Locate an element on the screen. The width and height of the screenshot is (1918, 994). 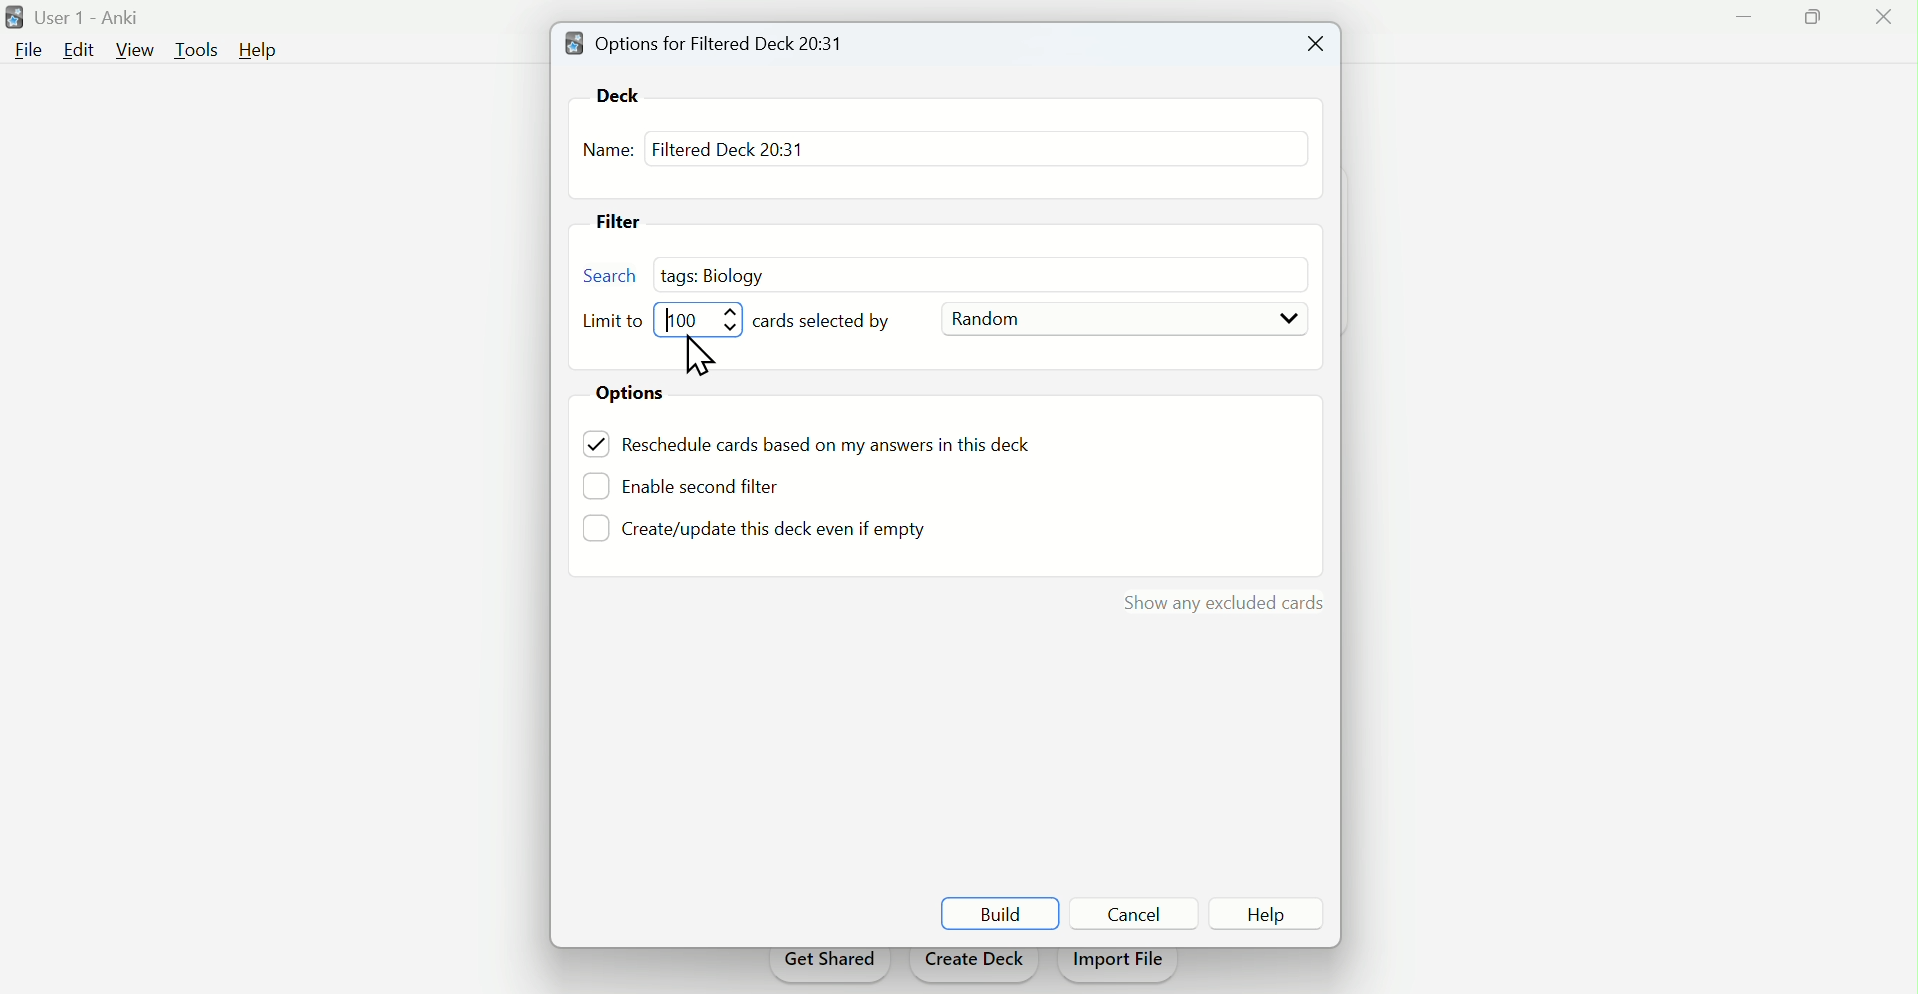
Options for filtered deck 20: 31 is located at coordinates (711, 42).